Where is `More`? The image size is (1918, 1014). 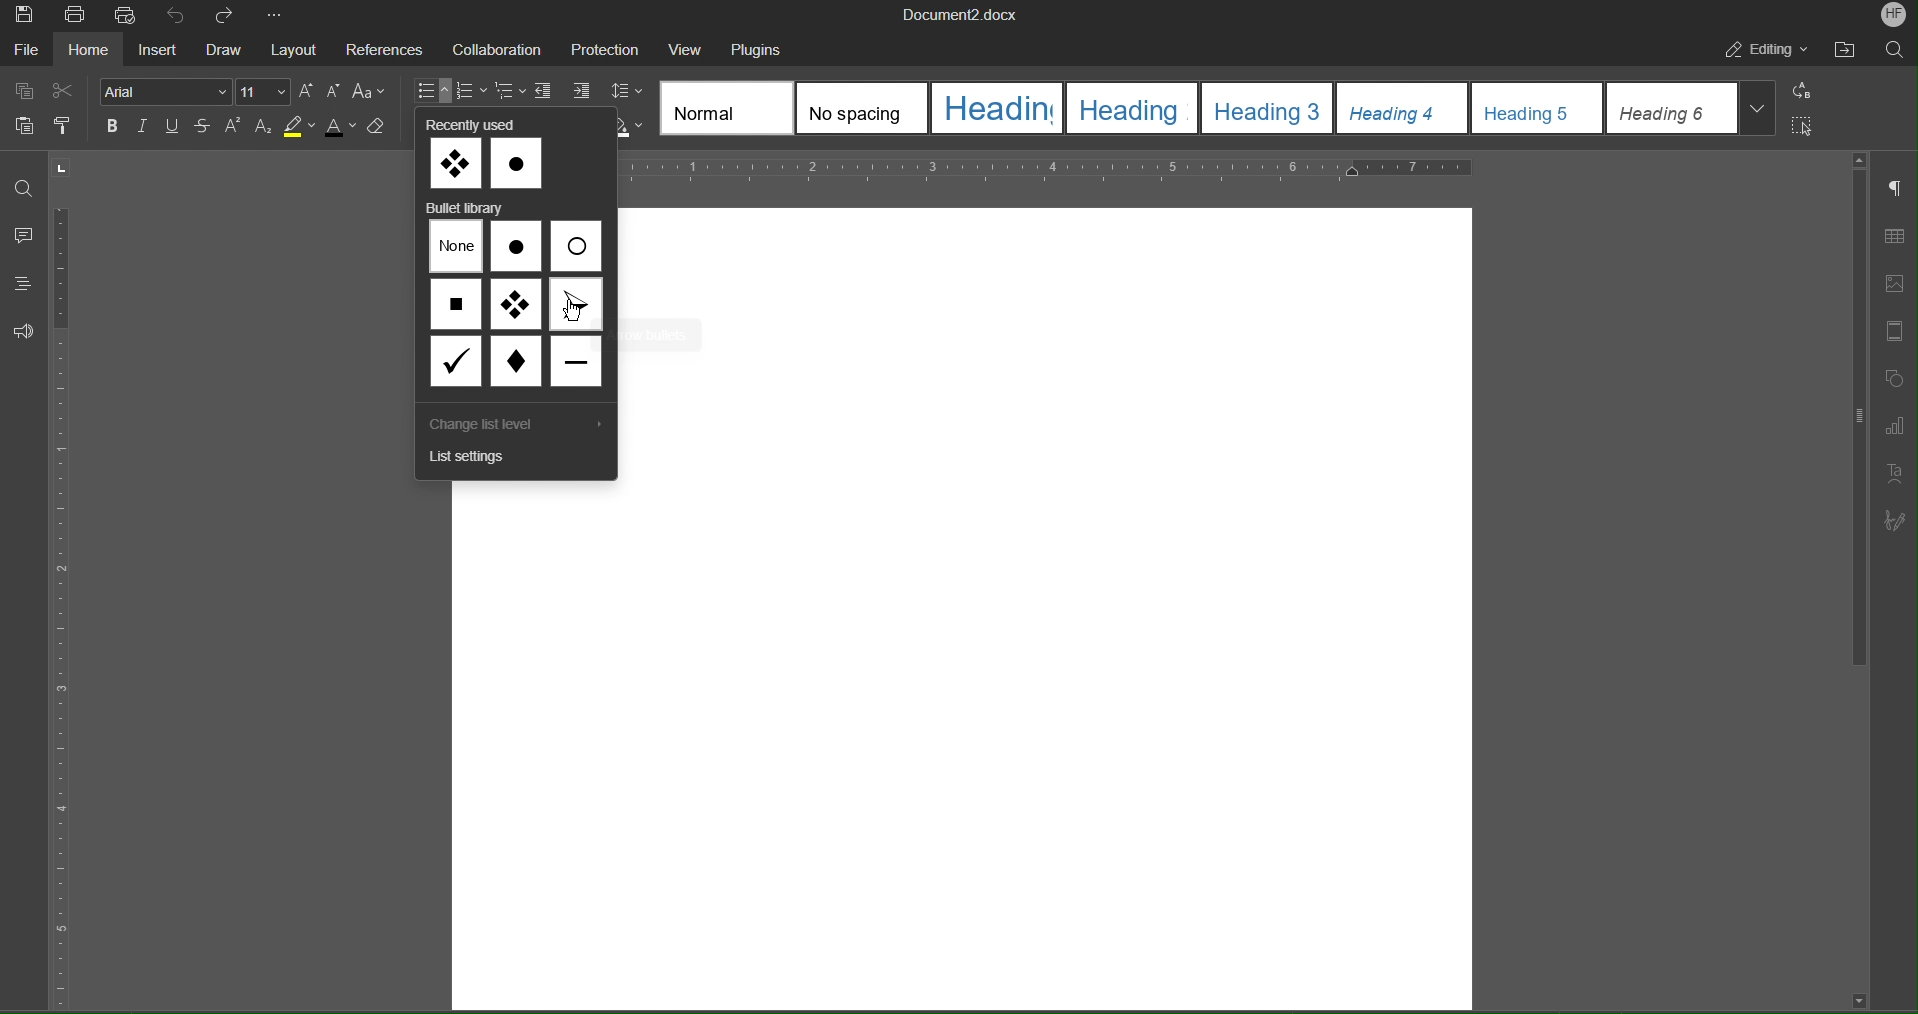 More is located at coordinates (280, 18).